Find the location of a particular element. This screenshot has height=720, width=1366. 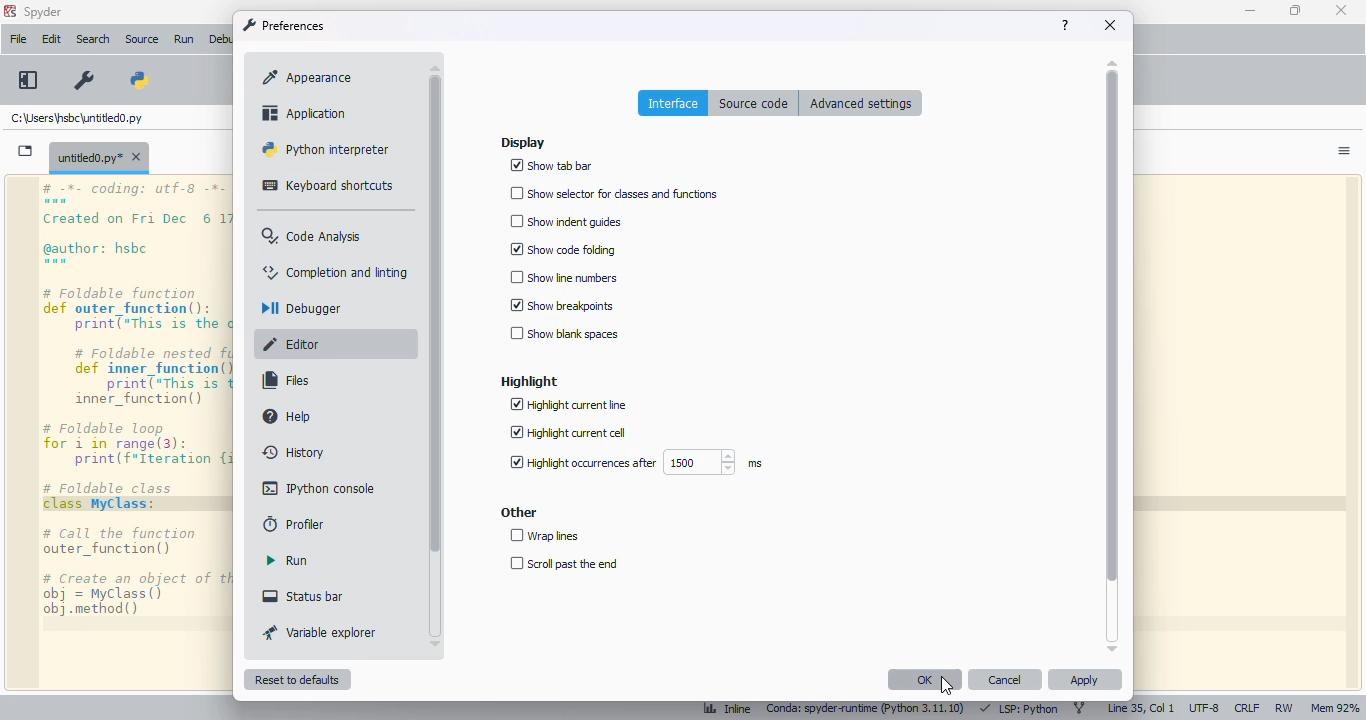

preferences is located at coordinates (284, 25).